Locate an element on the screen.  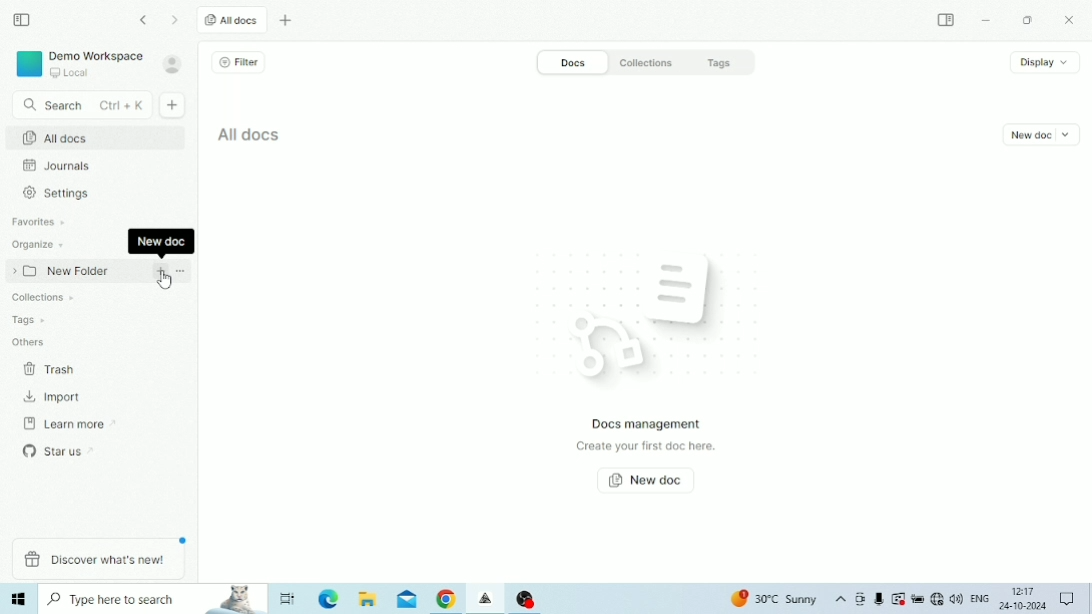
Temperature is located at coordinates (776, 599).